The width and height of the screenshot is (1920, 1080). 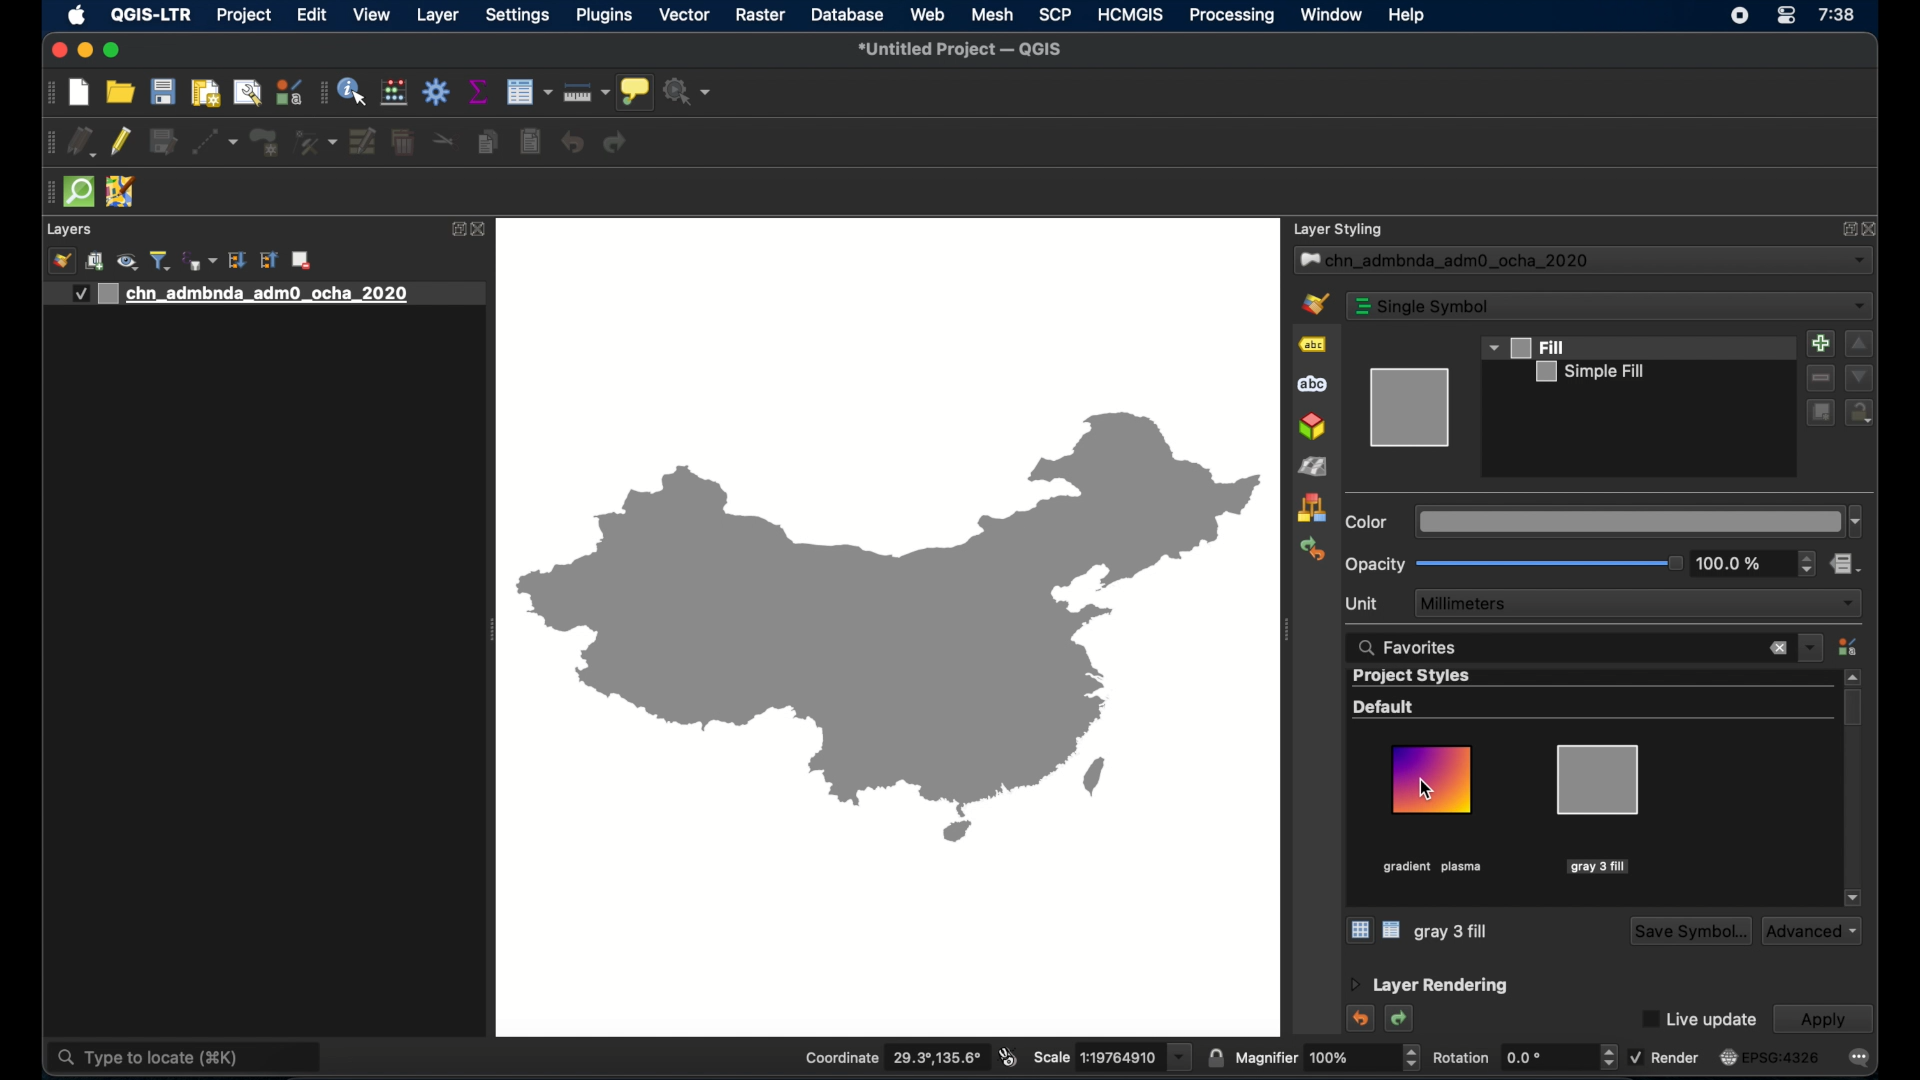 I want to click on SCP, so click(x=1056, y=14).